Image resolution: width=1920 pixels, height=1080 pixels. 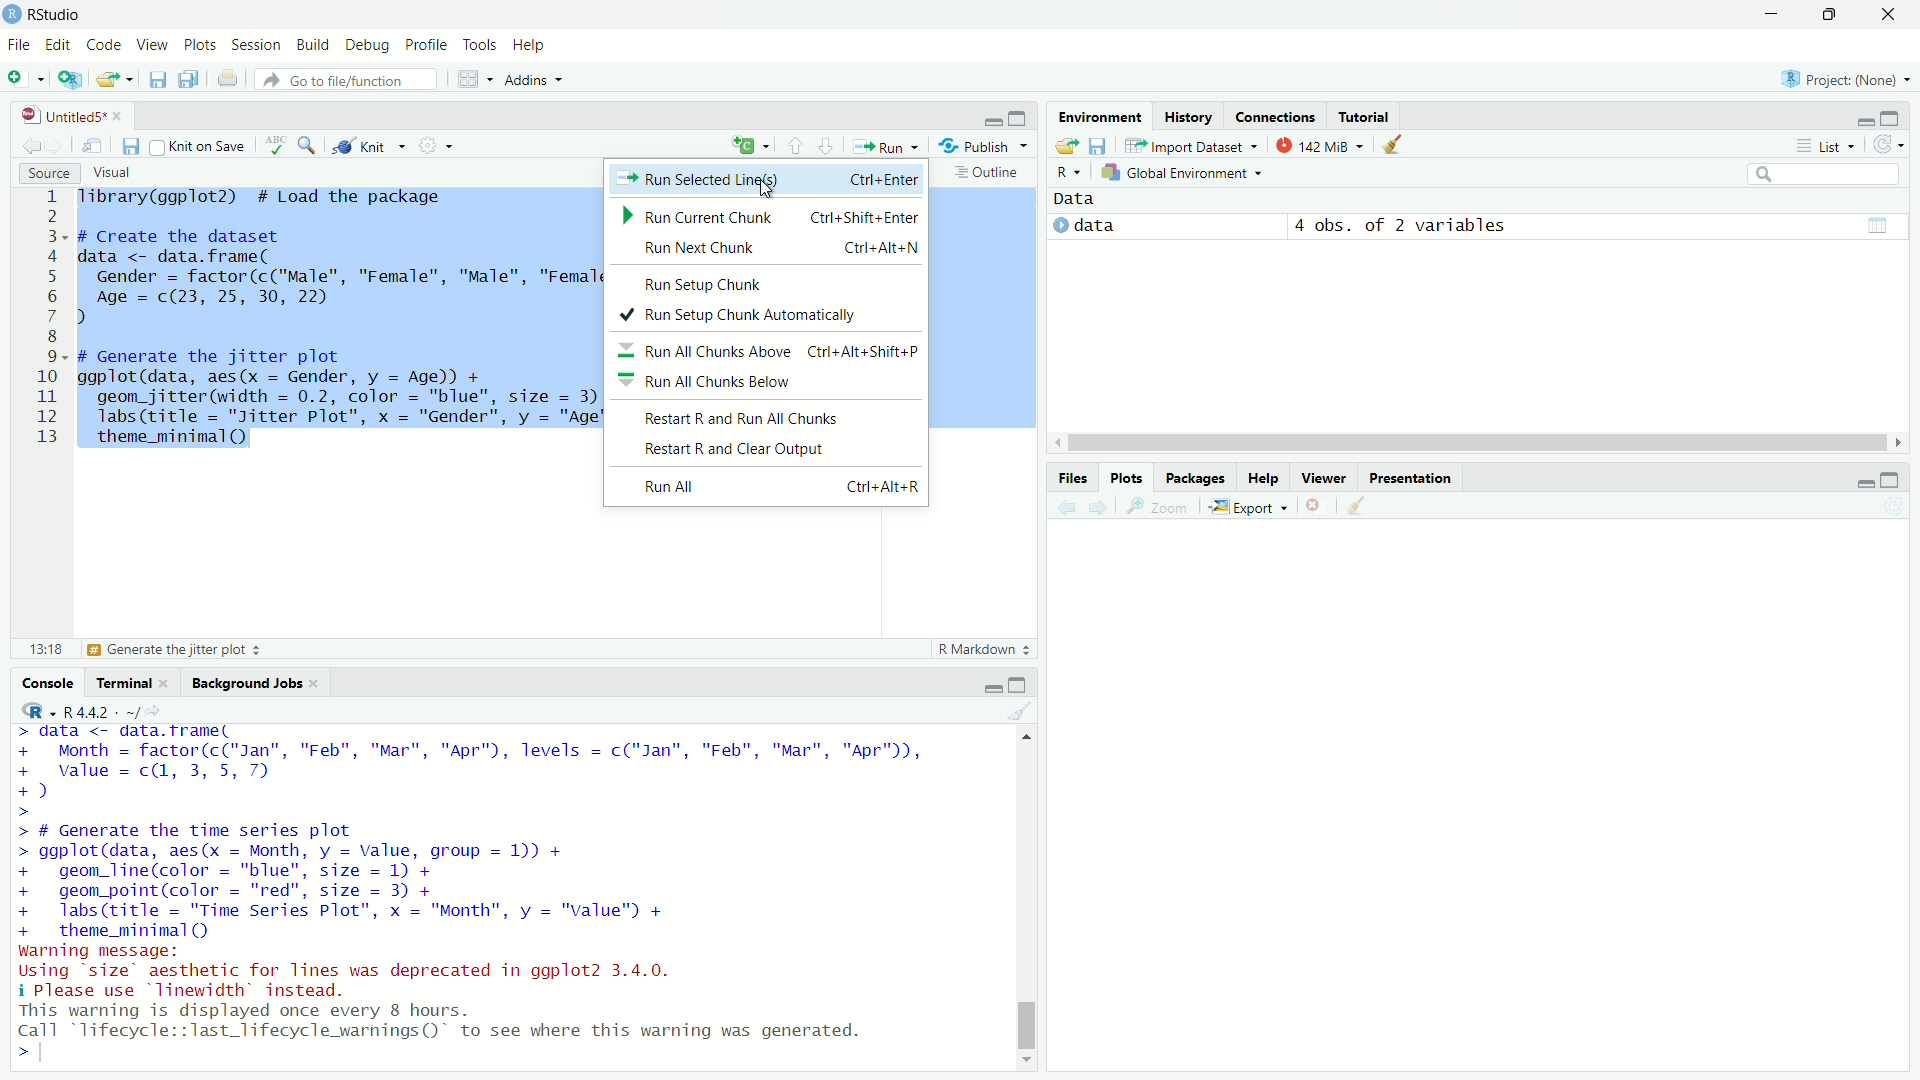 I want to click on import dataset, so click(x=1191, y=145).